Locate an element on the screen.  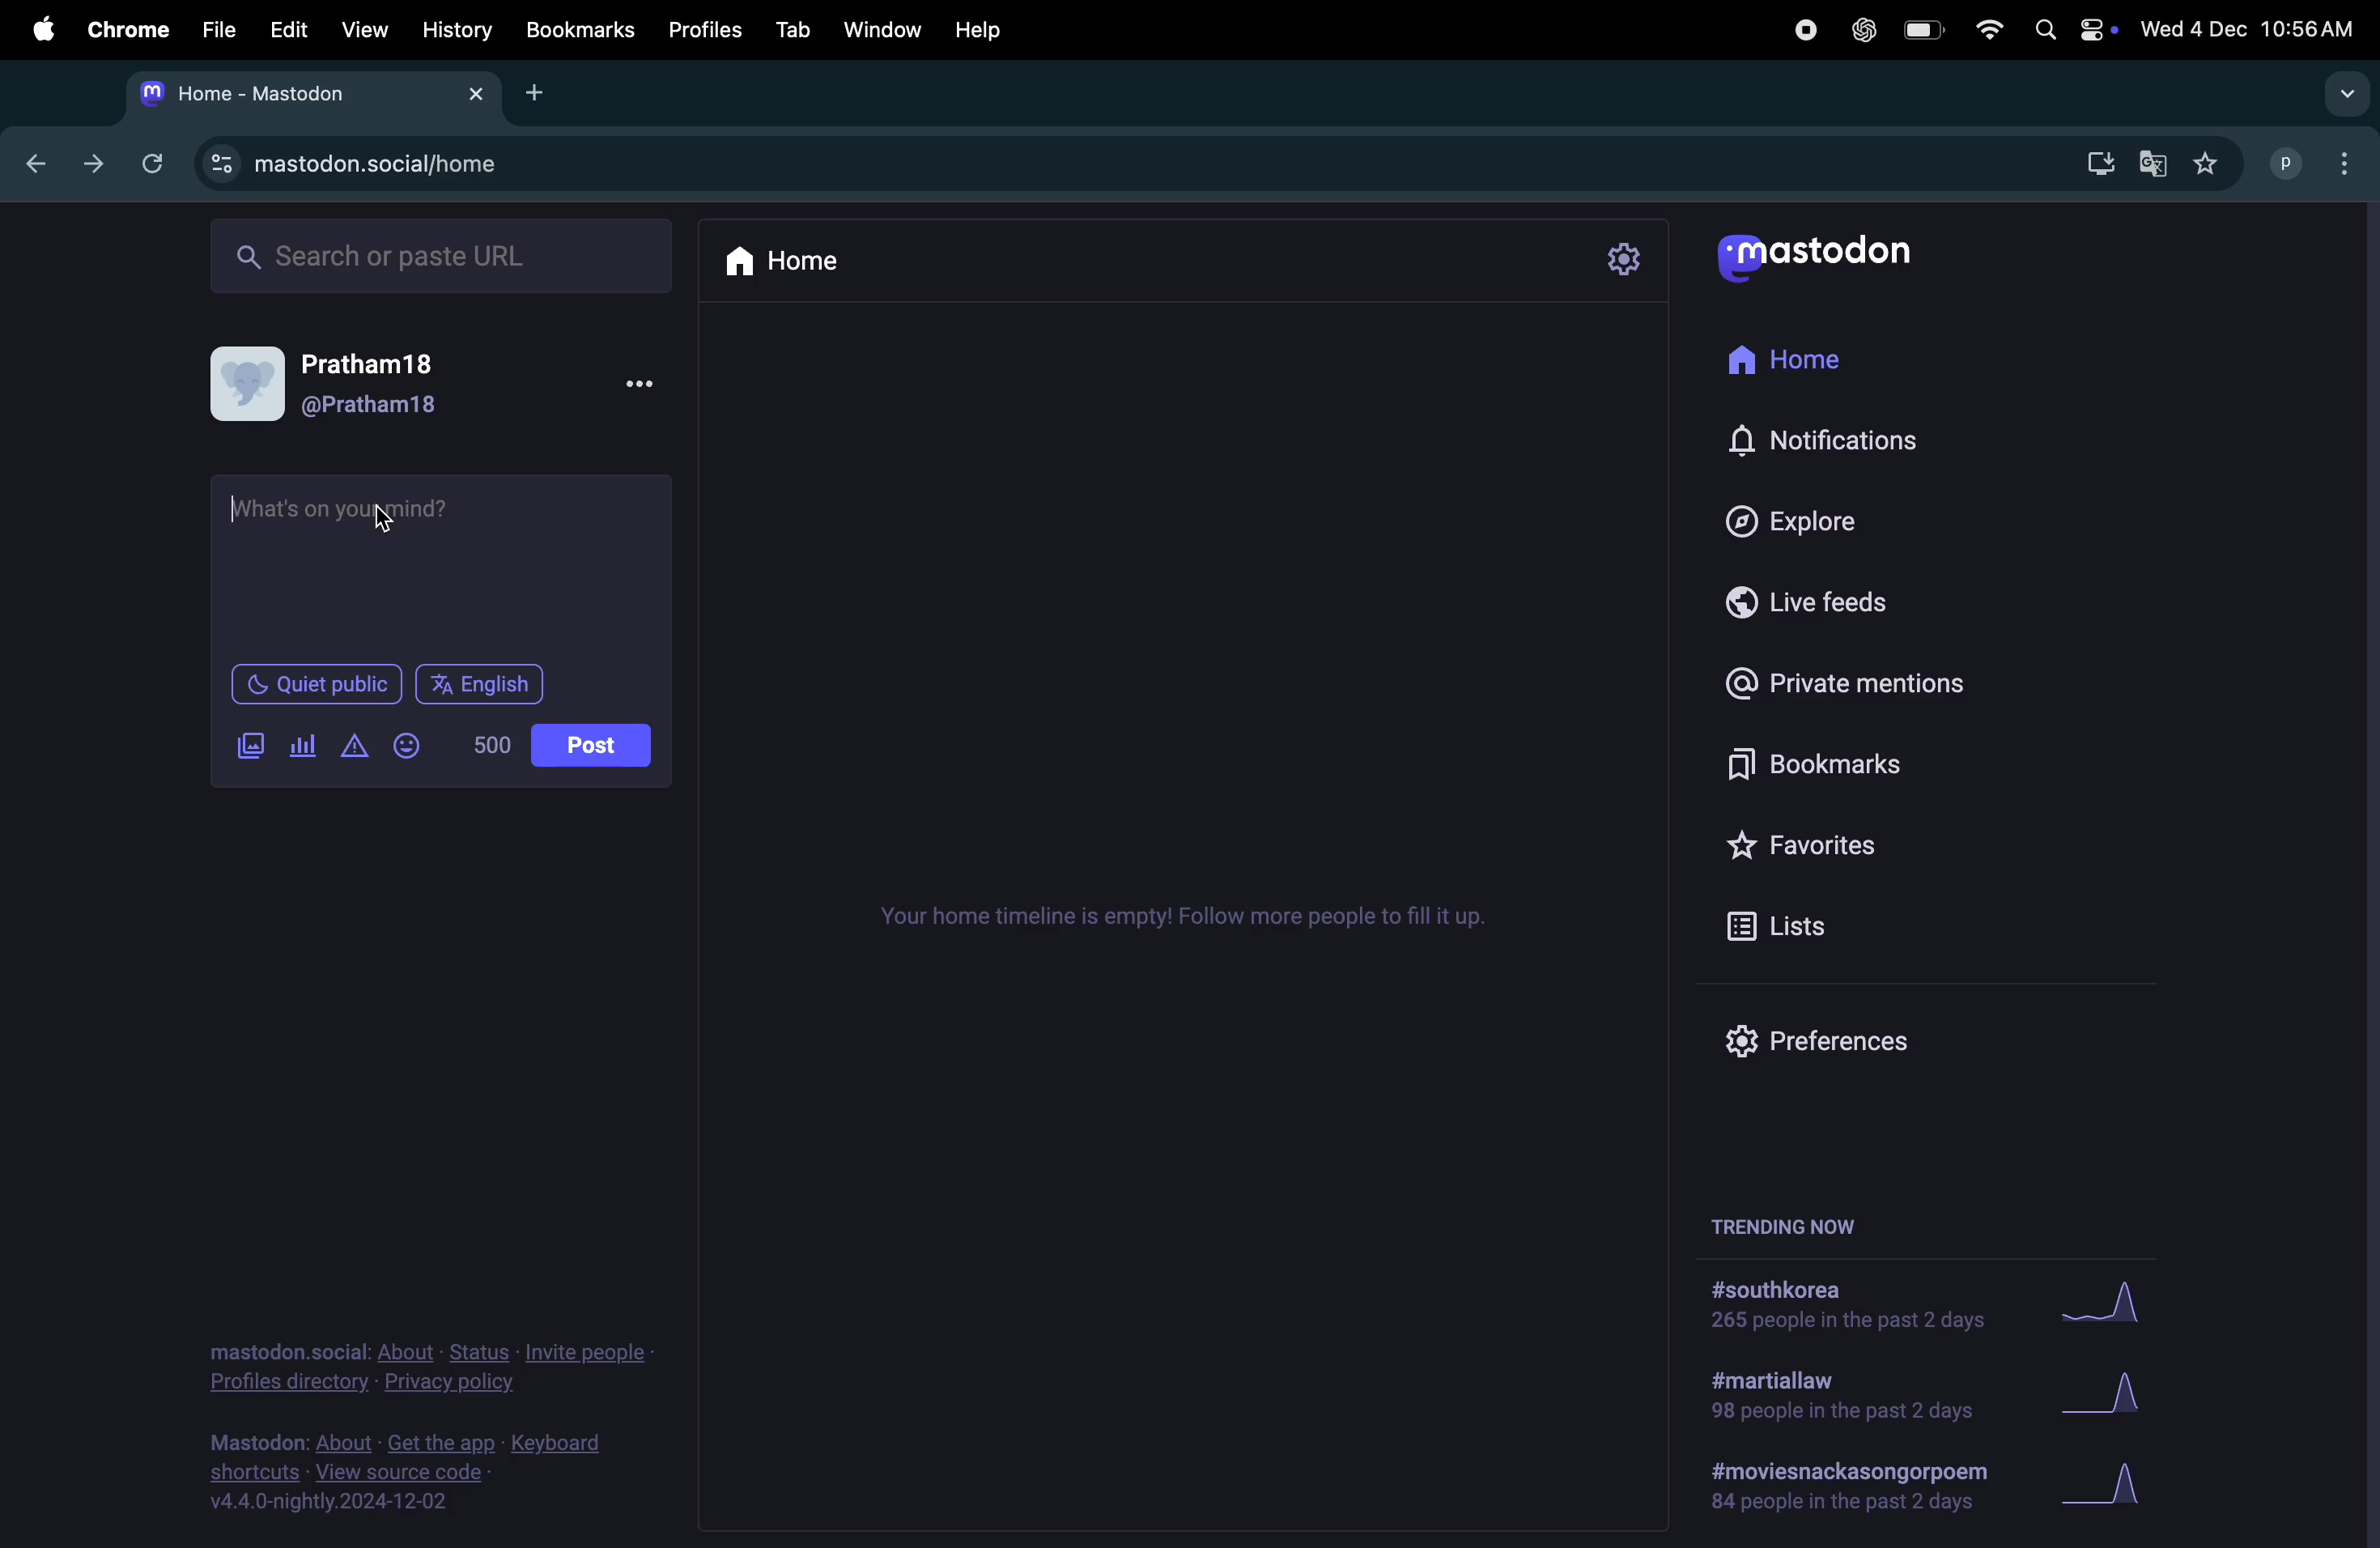
record is located at coordinates (1799, 29).